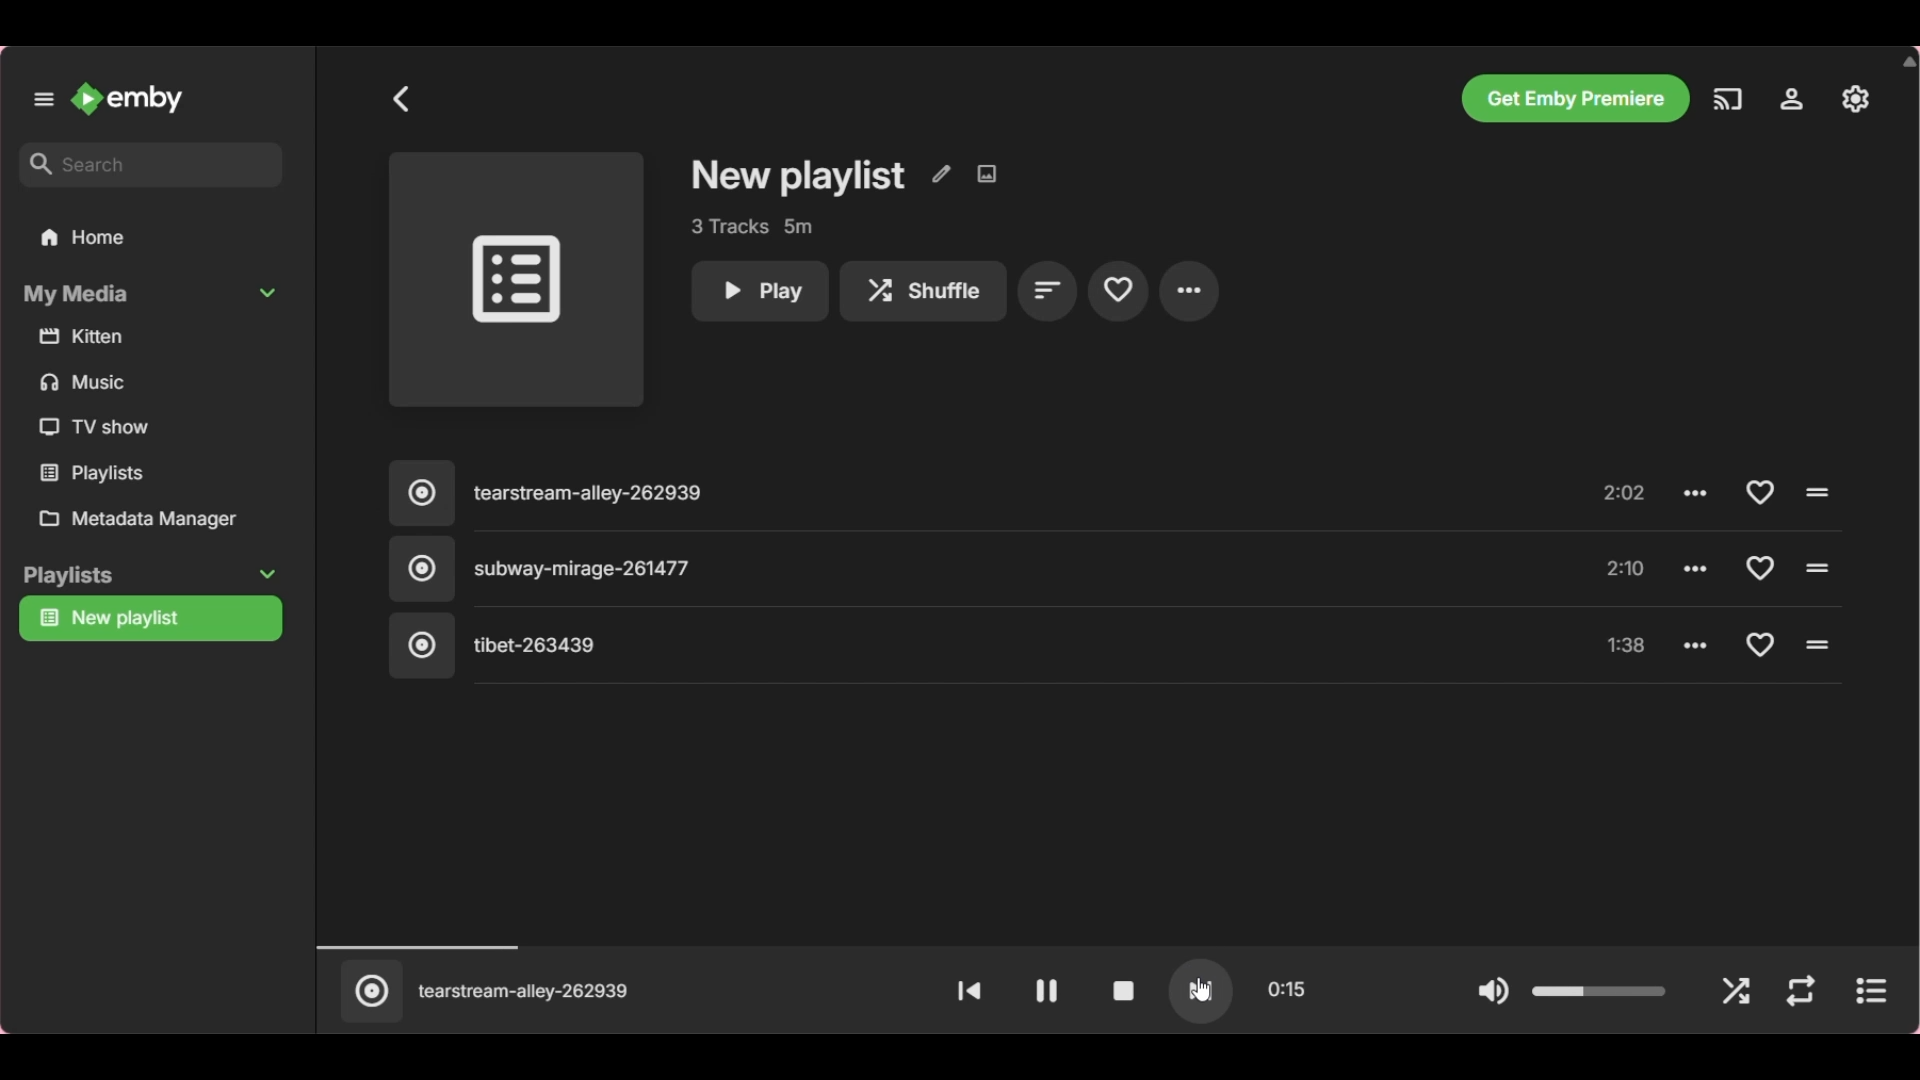  Describe the element at coordinates (119, 622) in the screenshot. I see `new playlist` at that location.